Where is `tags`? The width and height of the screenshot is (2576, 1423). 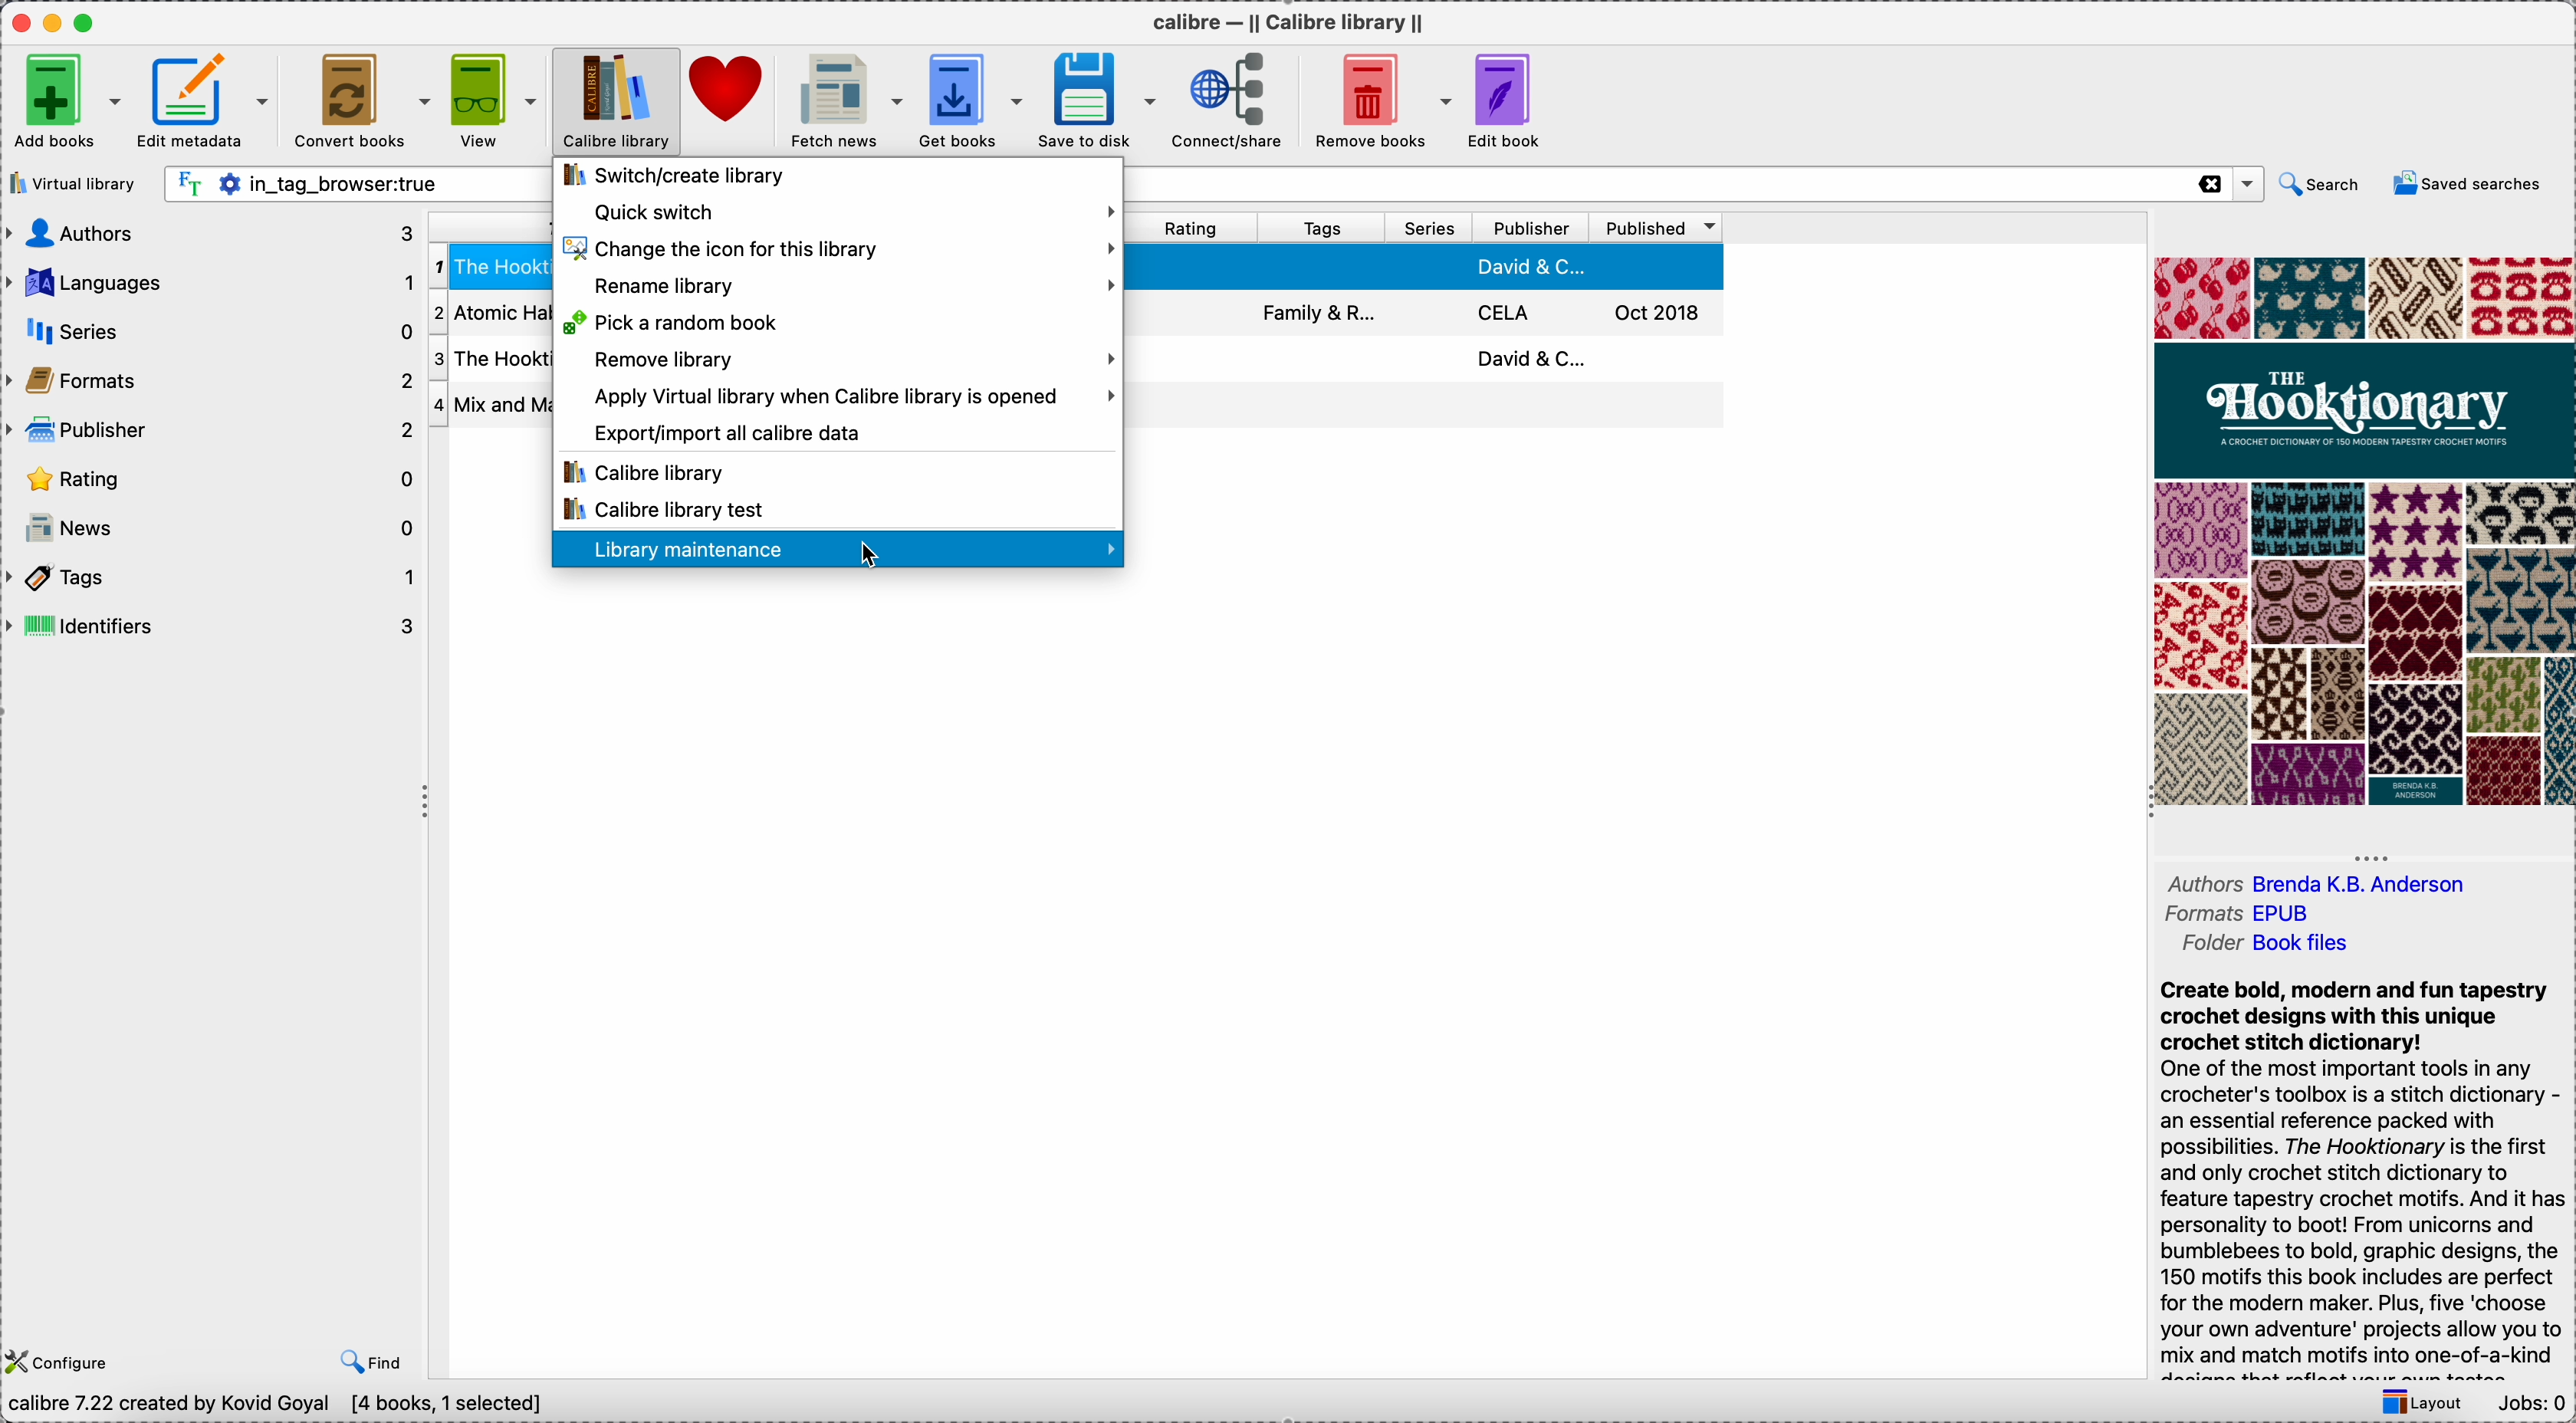 tags is located at coordinates (1322, 228).